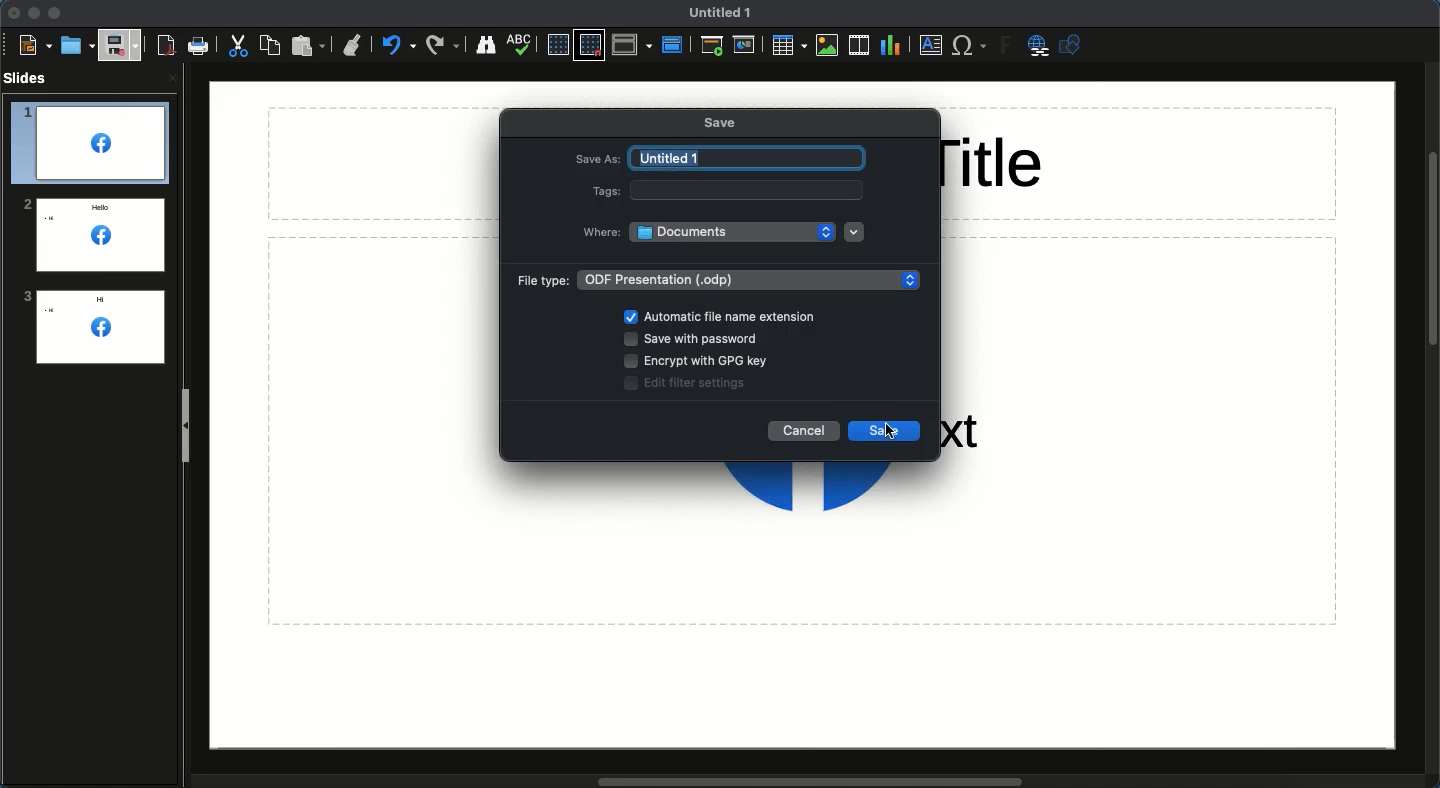  What do you see at coordinates (444, 45) in the screenshot?
I see `Redo` at bounding box center [444, 45].